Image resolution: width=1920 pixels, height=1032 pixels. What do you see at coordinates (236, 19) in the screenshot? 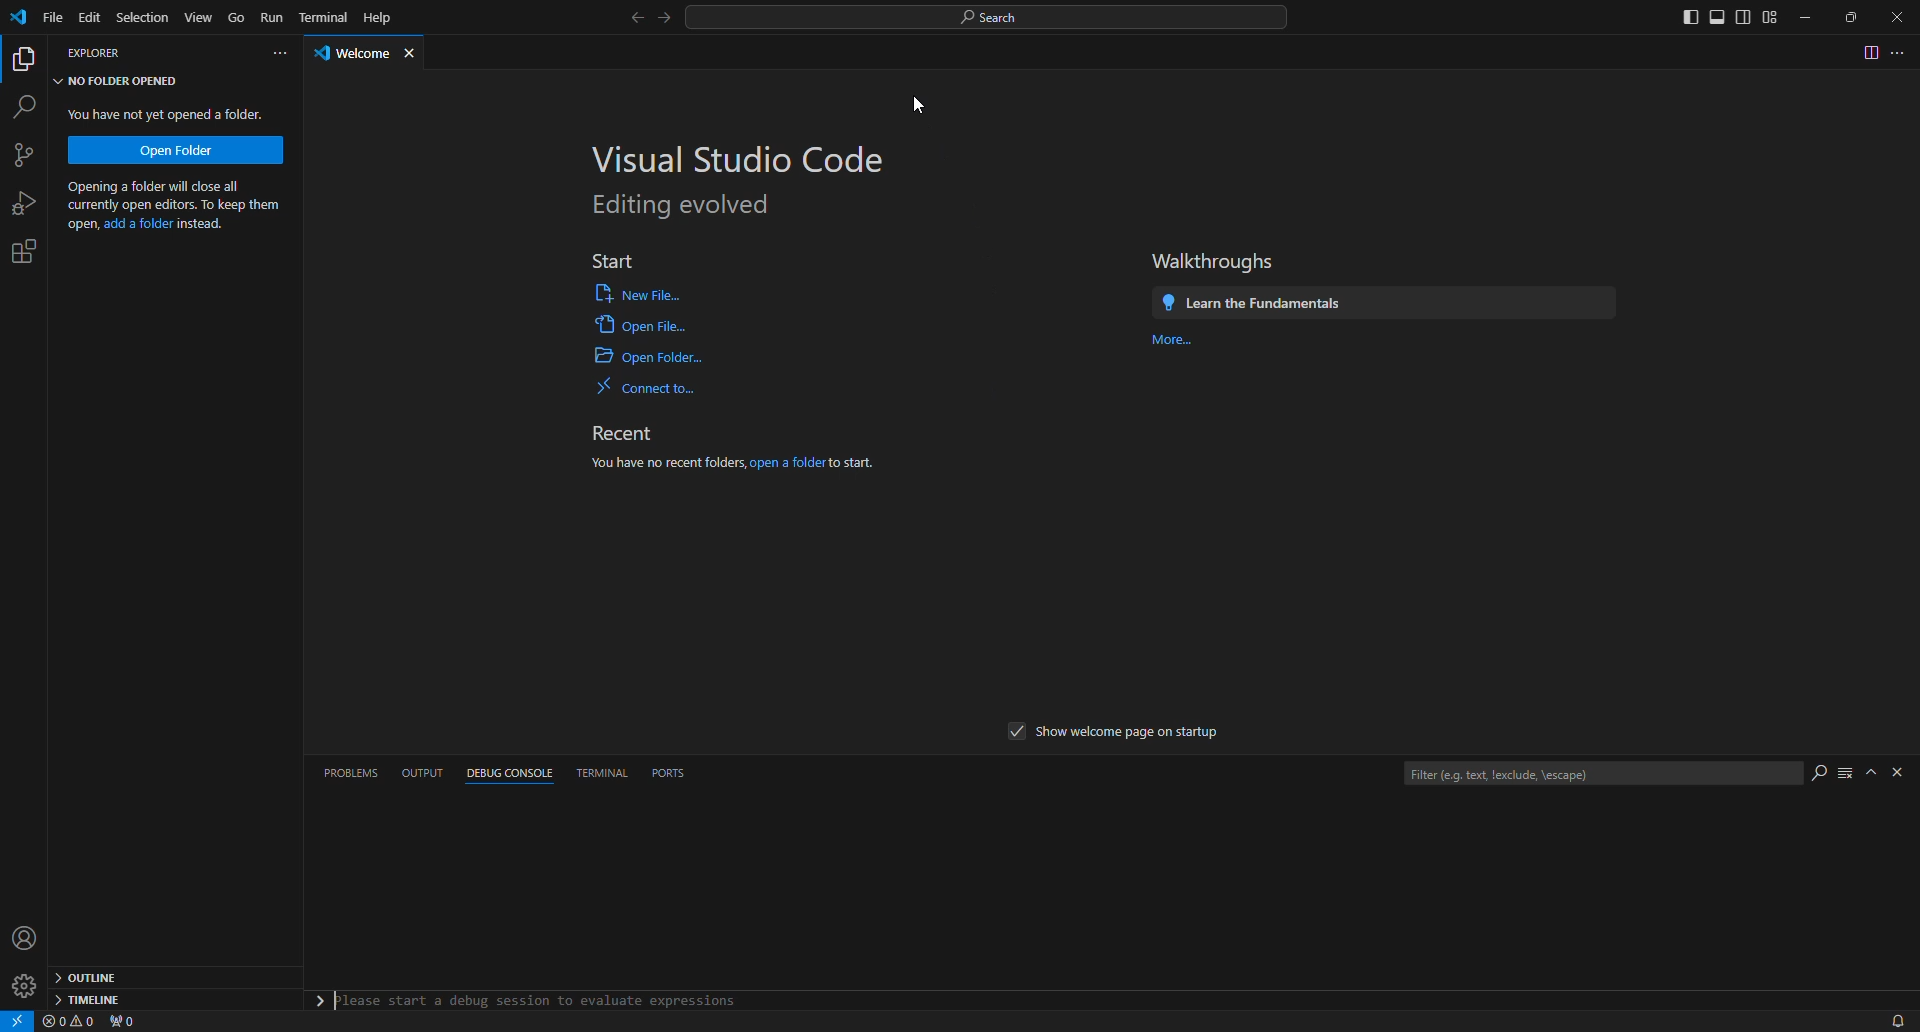
I see `Go` at bounding box center [236, 19].